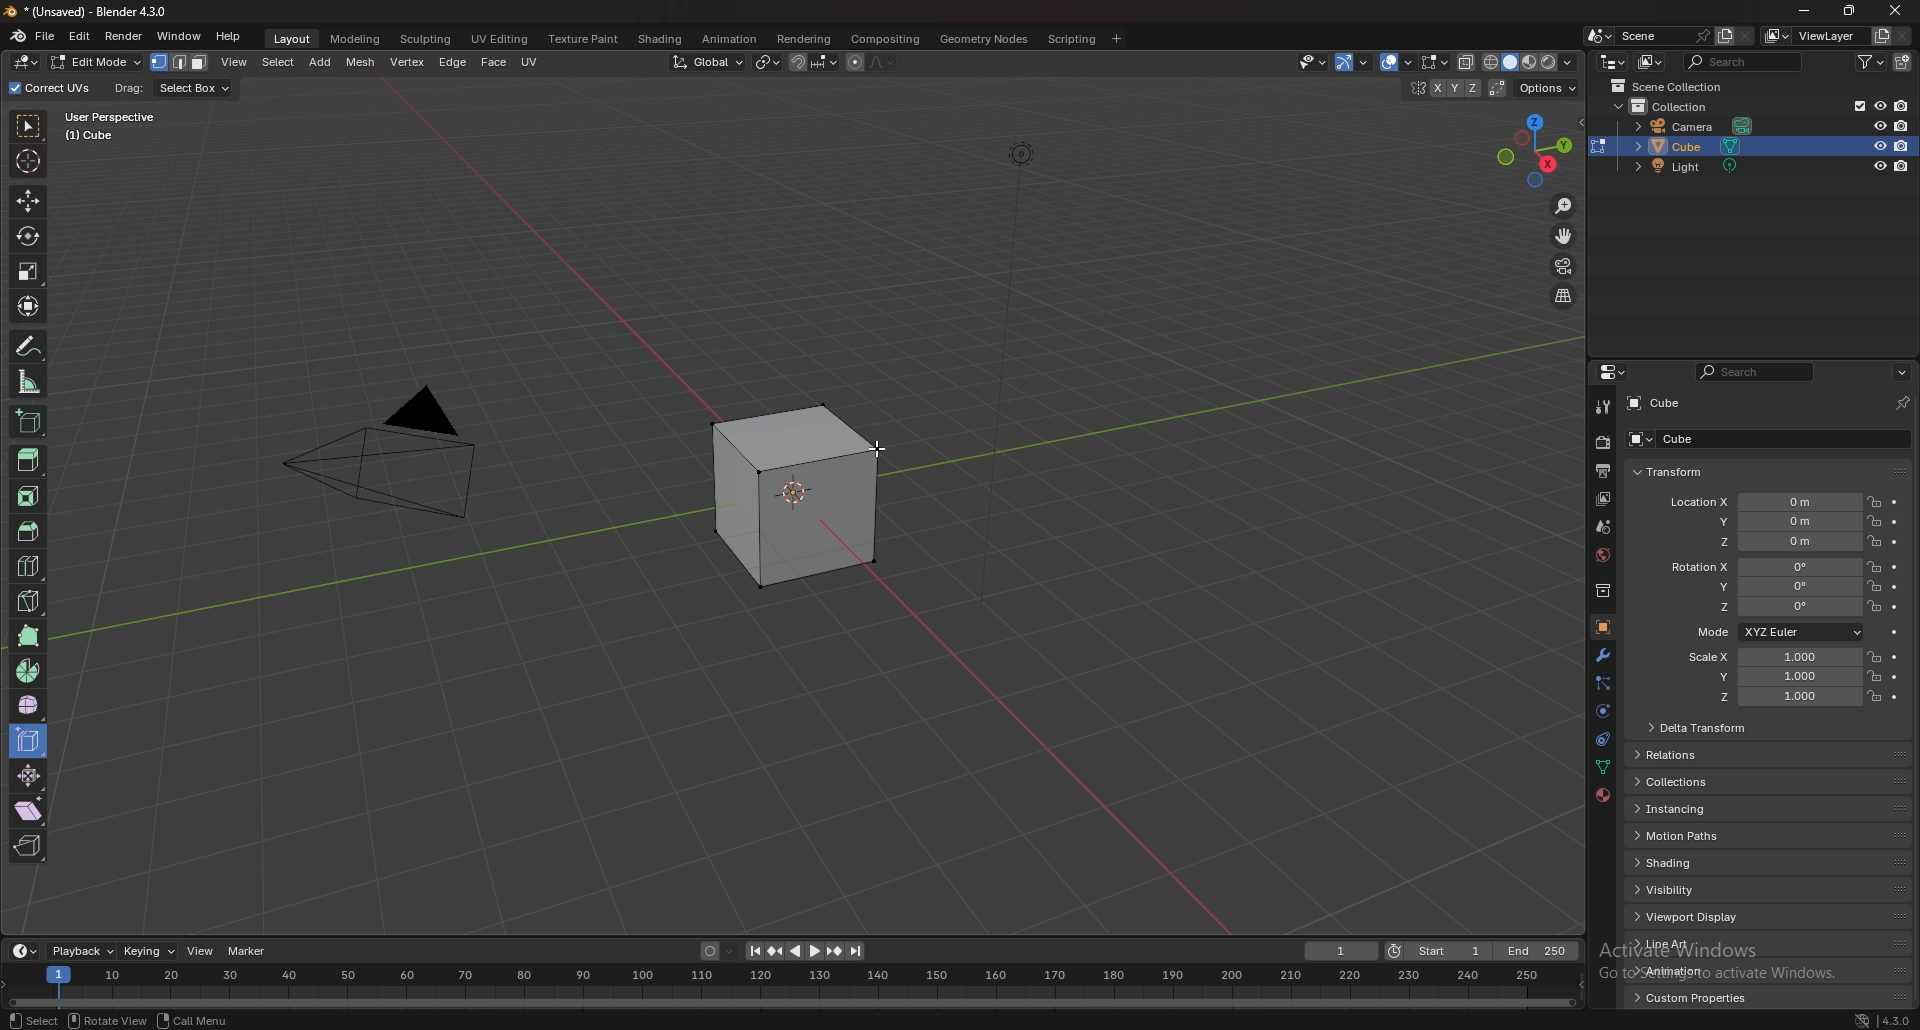  What do you see at coordinates (228, 38) in the screenshot?
I see `help` at bounding box center [228, 38].